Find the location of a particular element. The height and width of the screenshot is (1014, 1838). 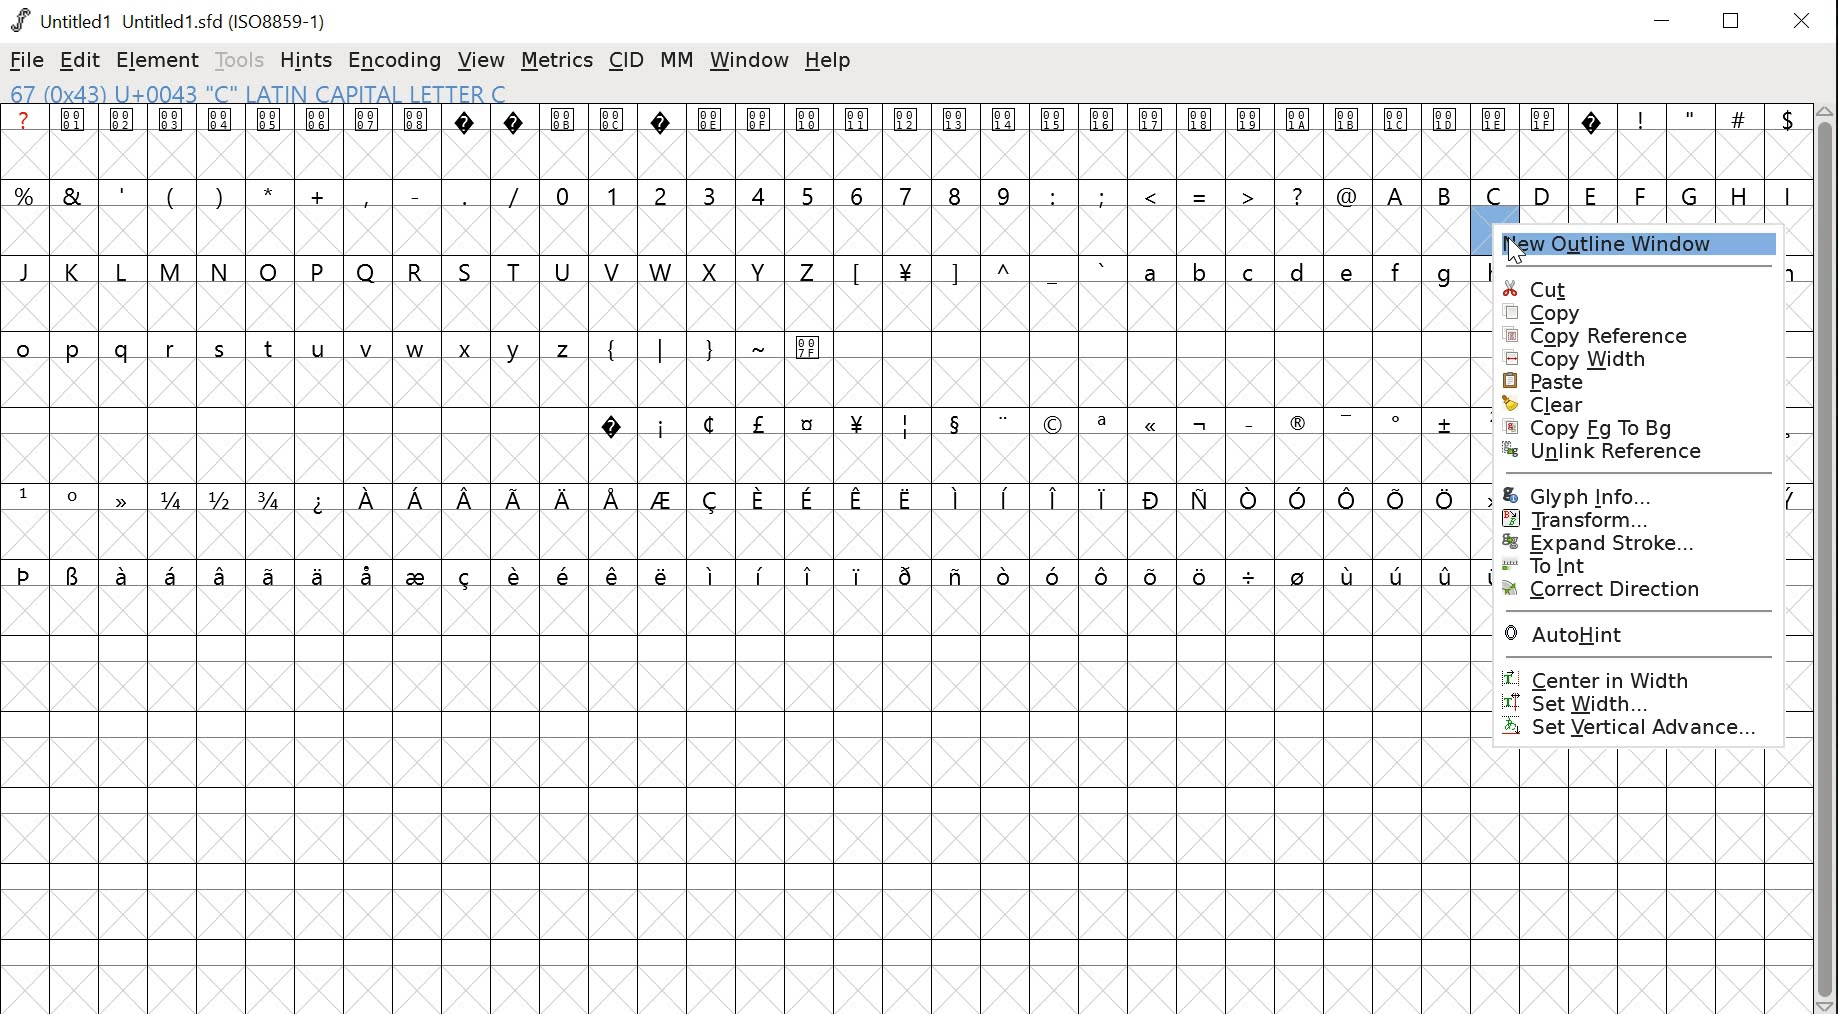

unlink reference is located at coordinates (1614, 456).